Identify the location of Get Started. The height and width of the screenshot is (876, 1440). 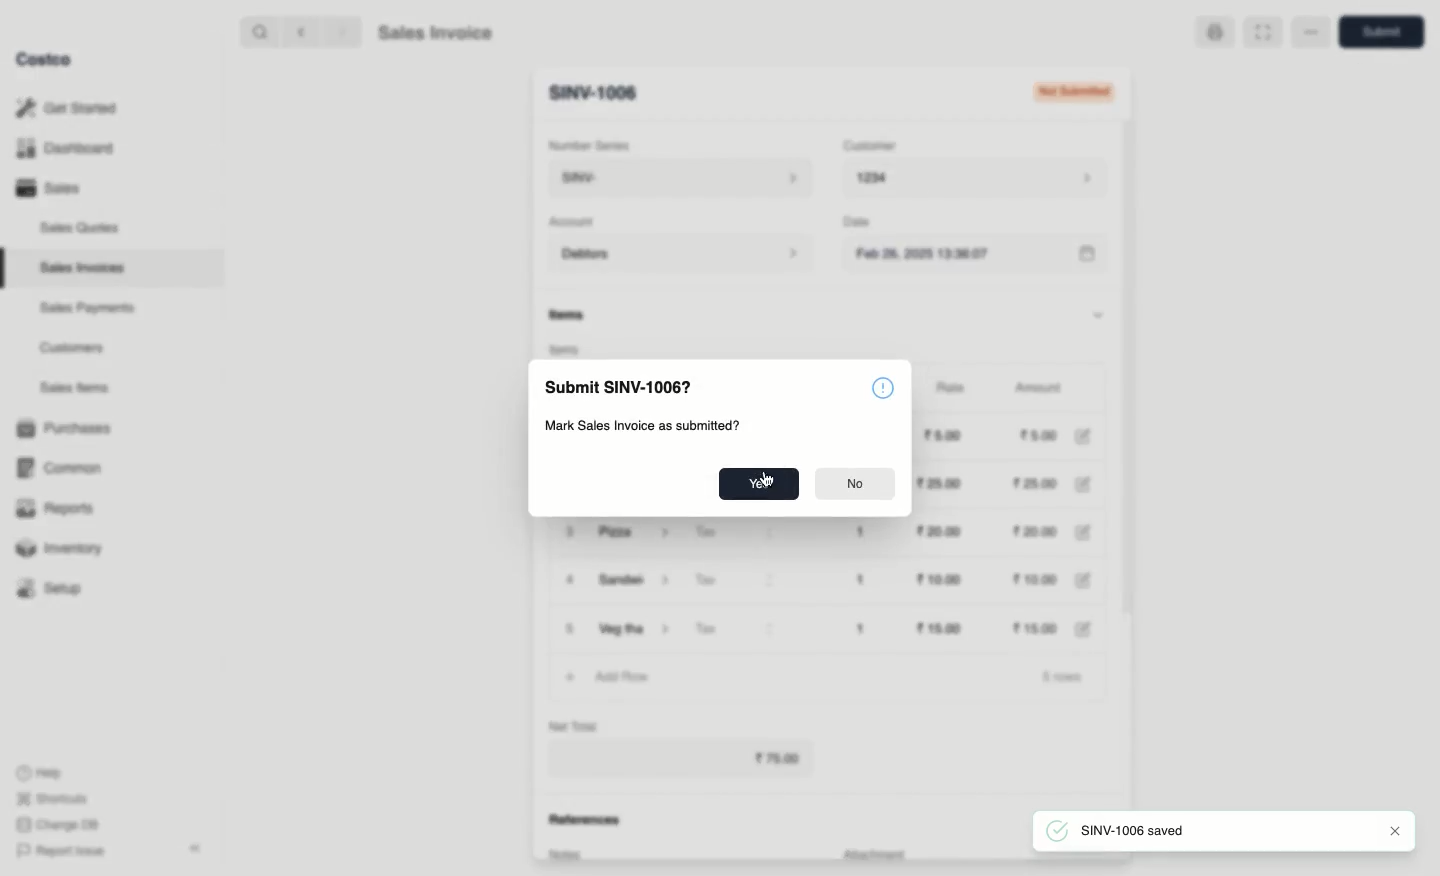
(66, 107).